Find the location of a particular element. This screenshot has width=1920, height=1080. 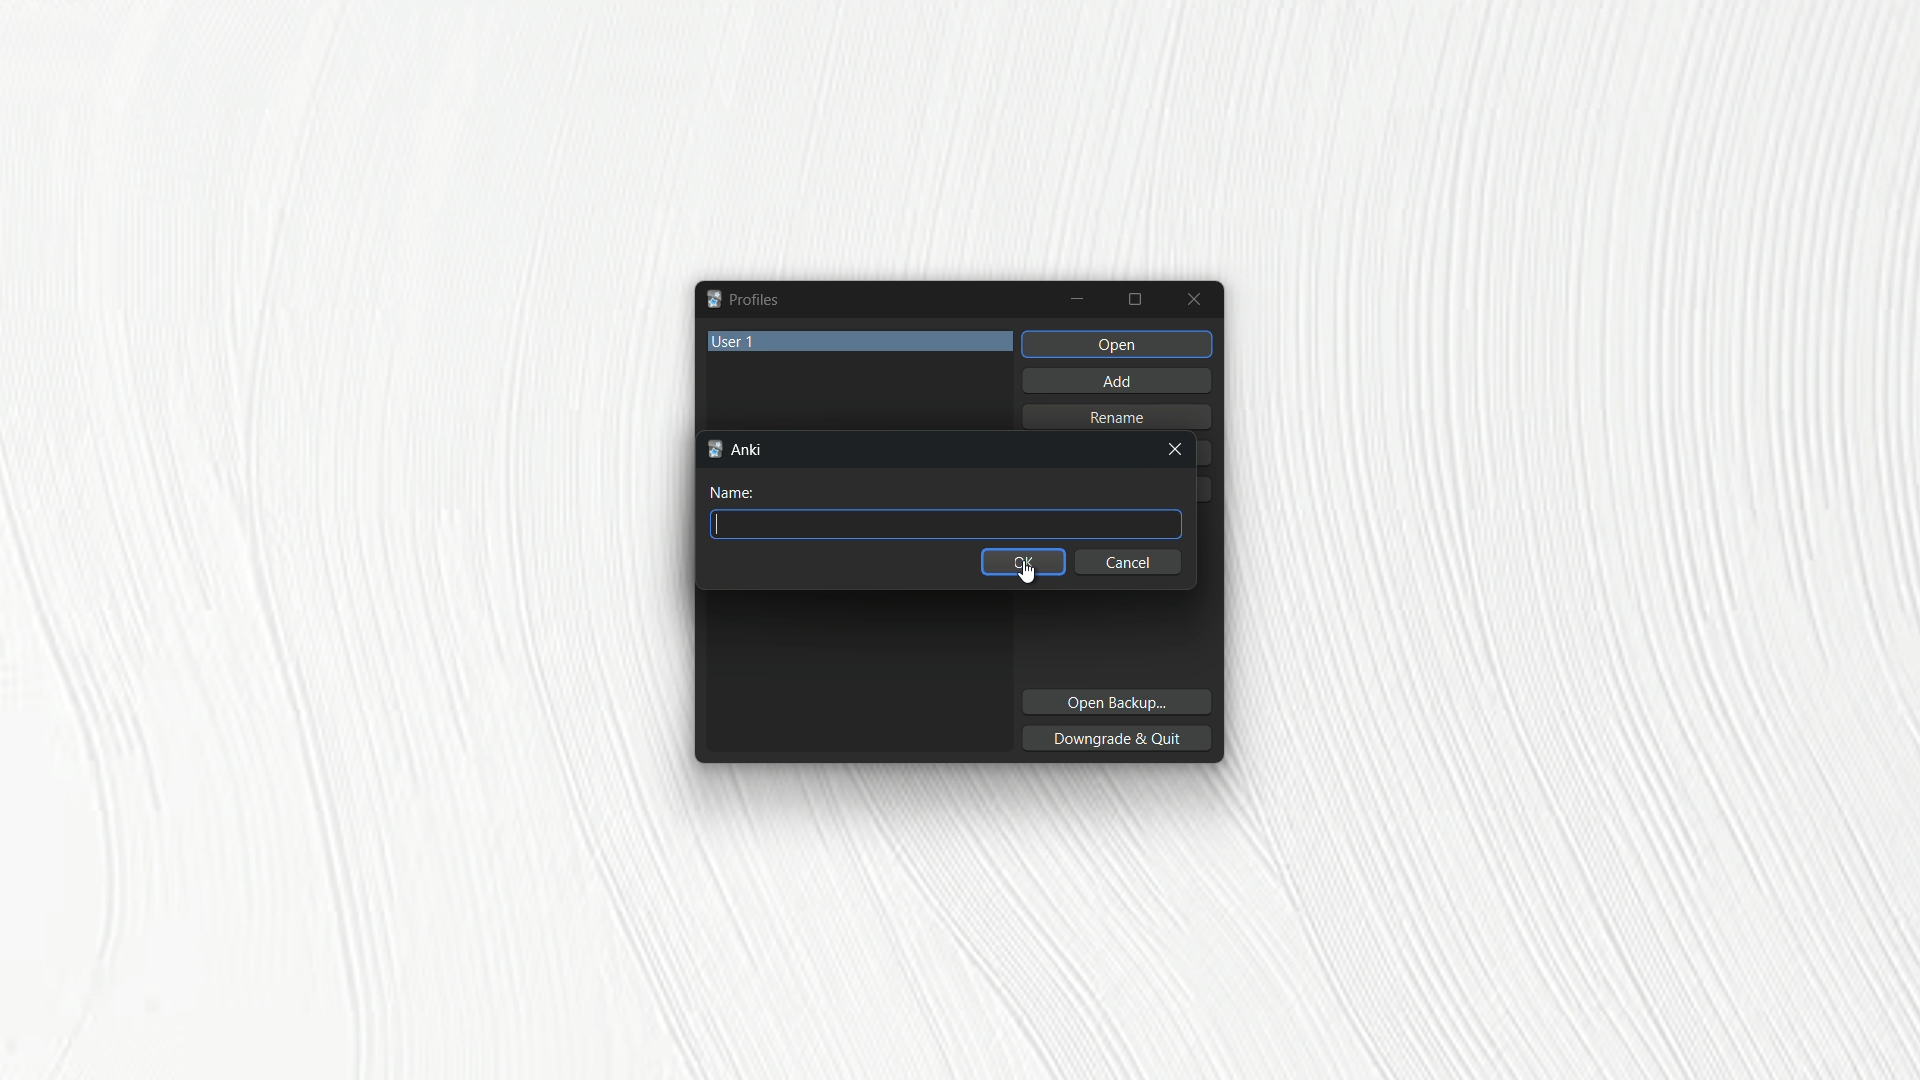

Anki is located at coordinates (739, 449).